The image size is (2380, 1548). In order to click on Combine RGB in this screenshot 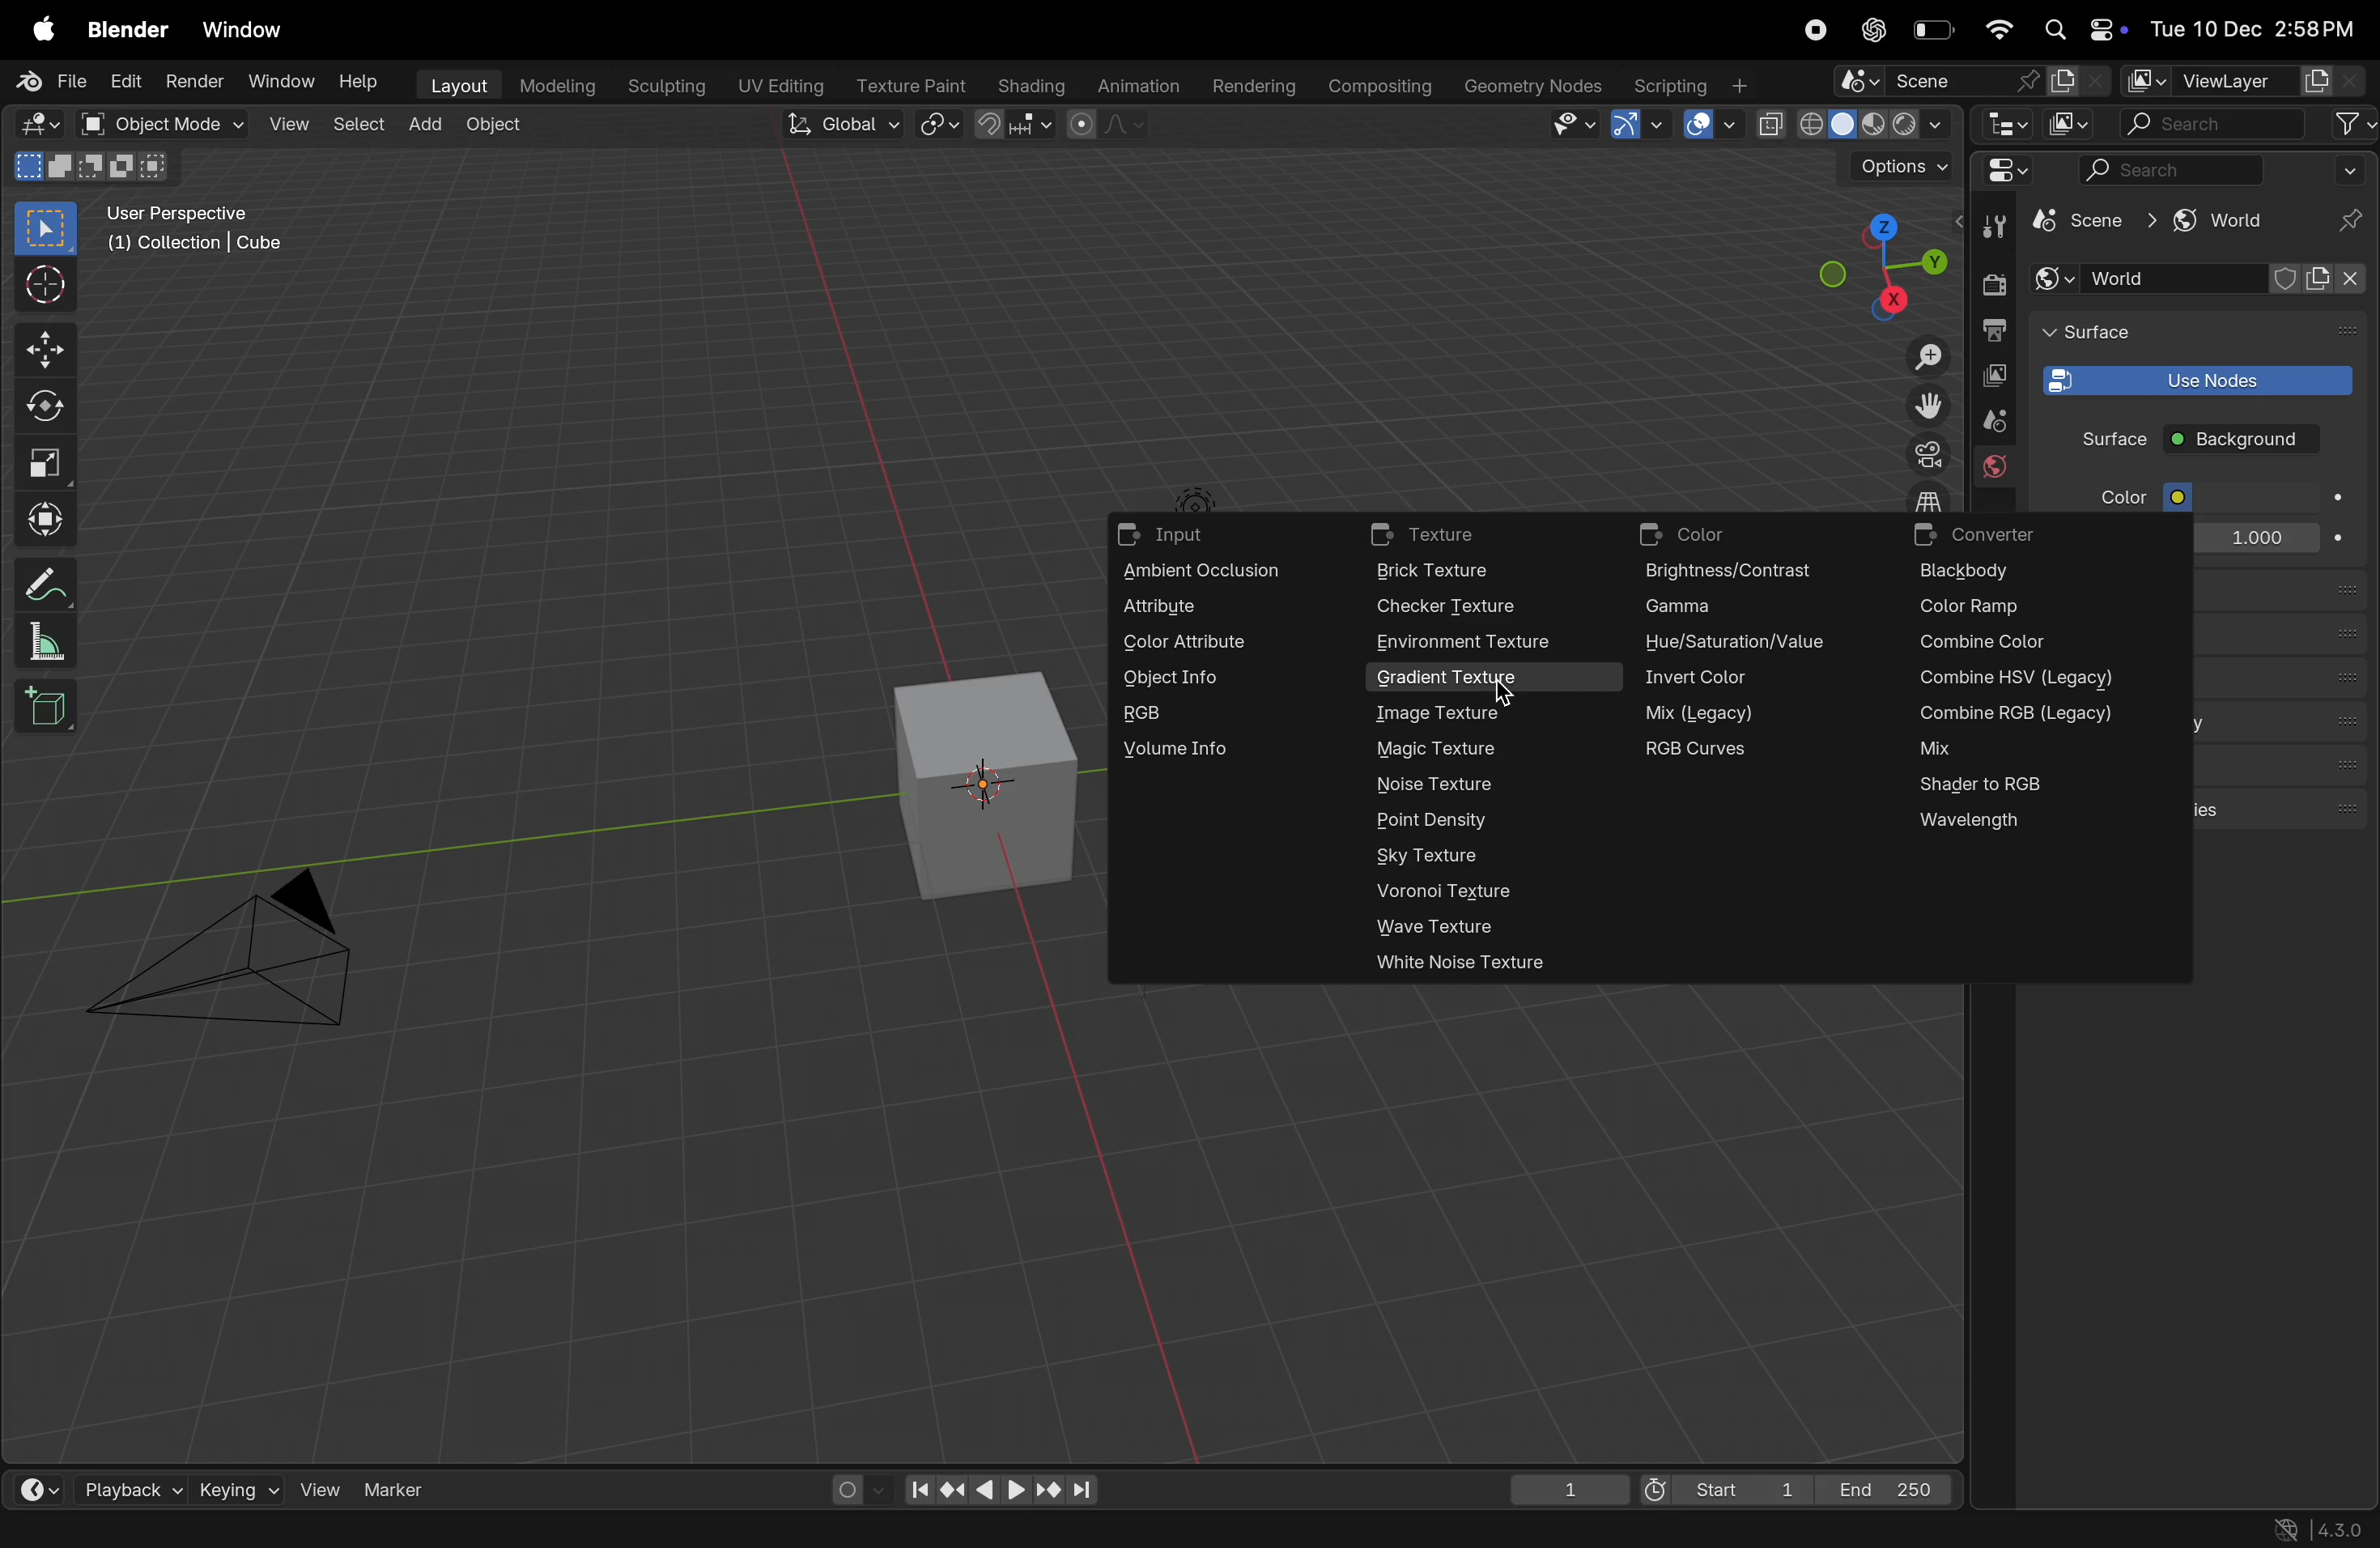, I will do `click(2024, 714)`.